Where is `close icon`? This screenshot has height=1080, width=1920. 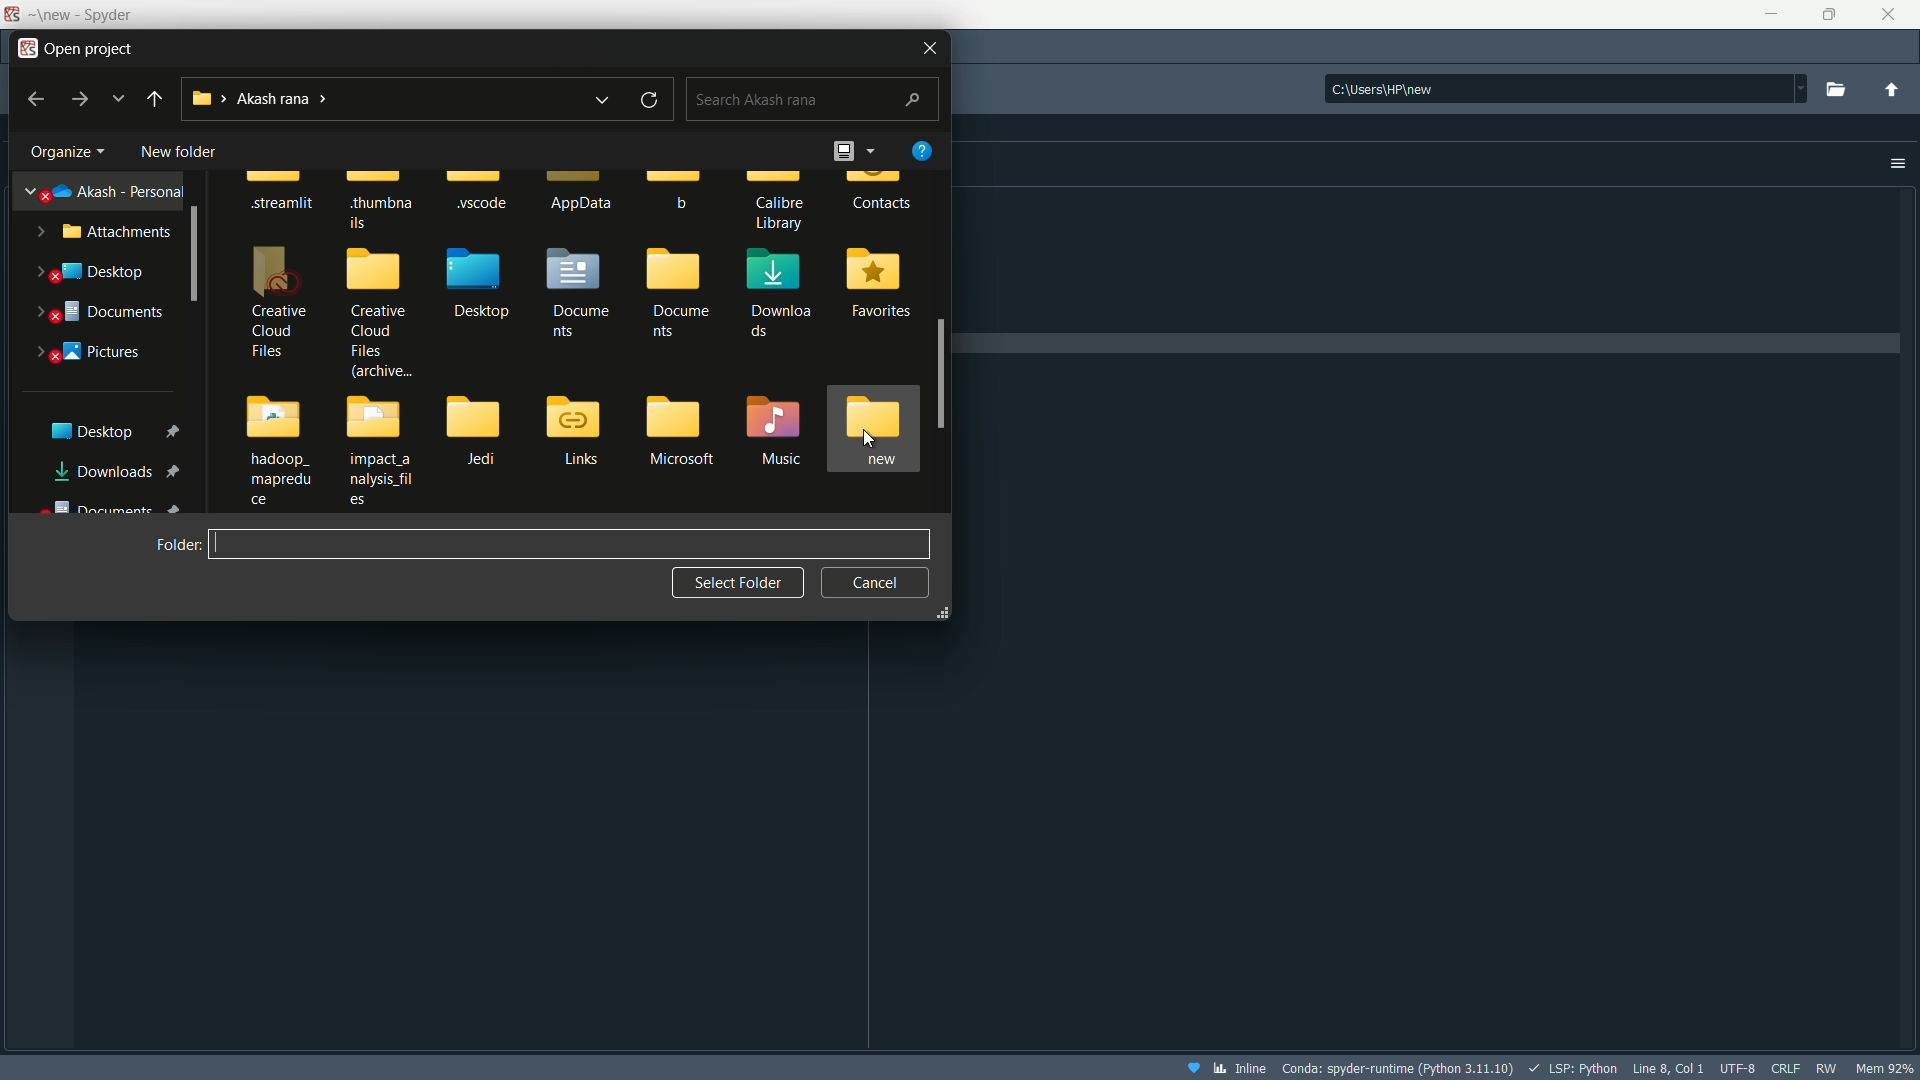
close icon is located at coordinates (929, 46).